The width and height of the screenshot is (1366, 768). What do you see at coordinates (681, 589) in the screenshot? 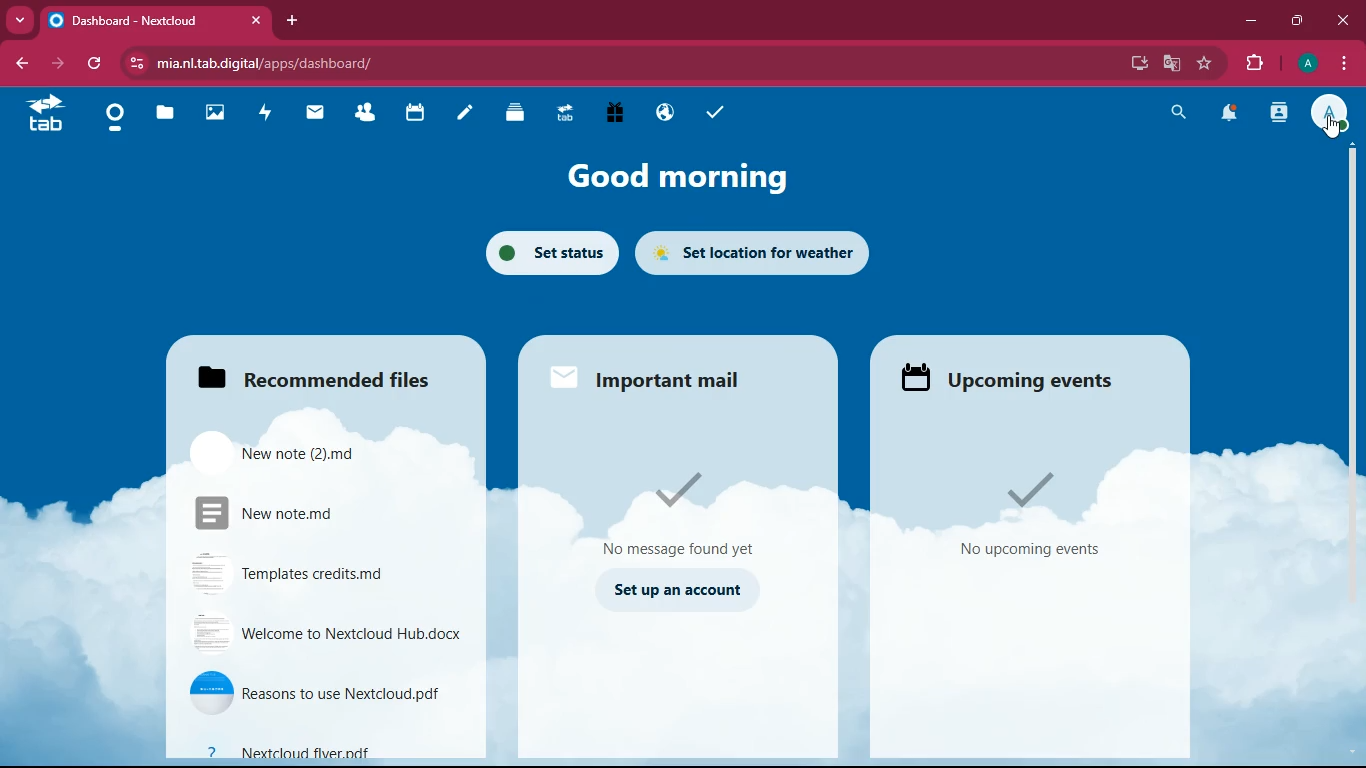
I see `set up an account` at bounding box center [681, 589].